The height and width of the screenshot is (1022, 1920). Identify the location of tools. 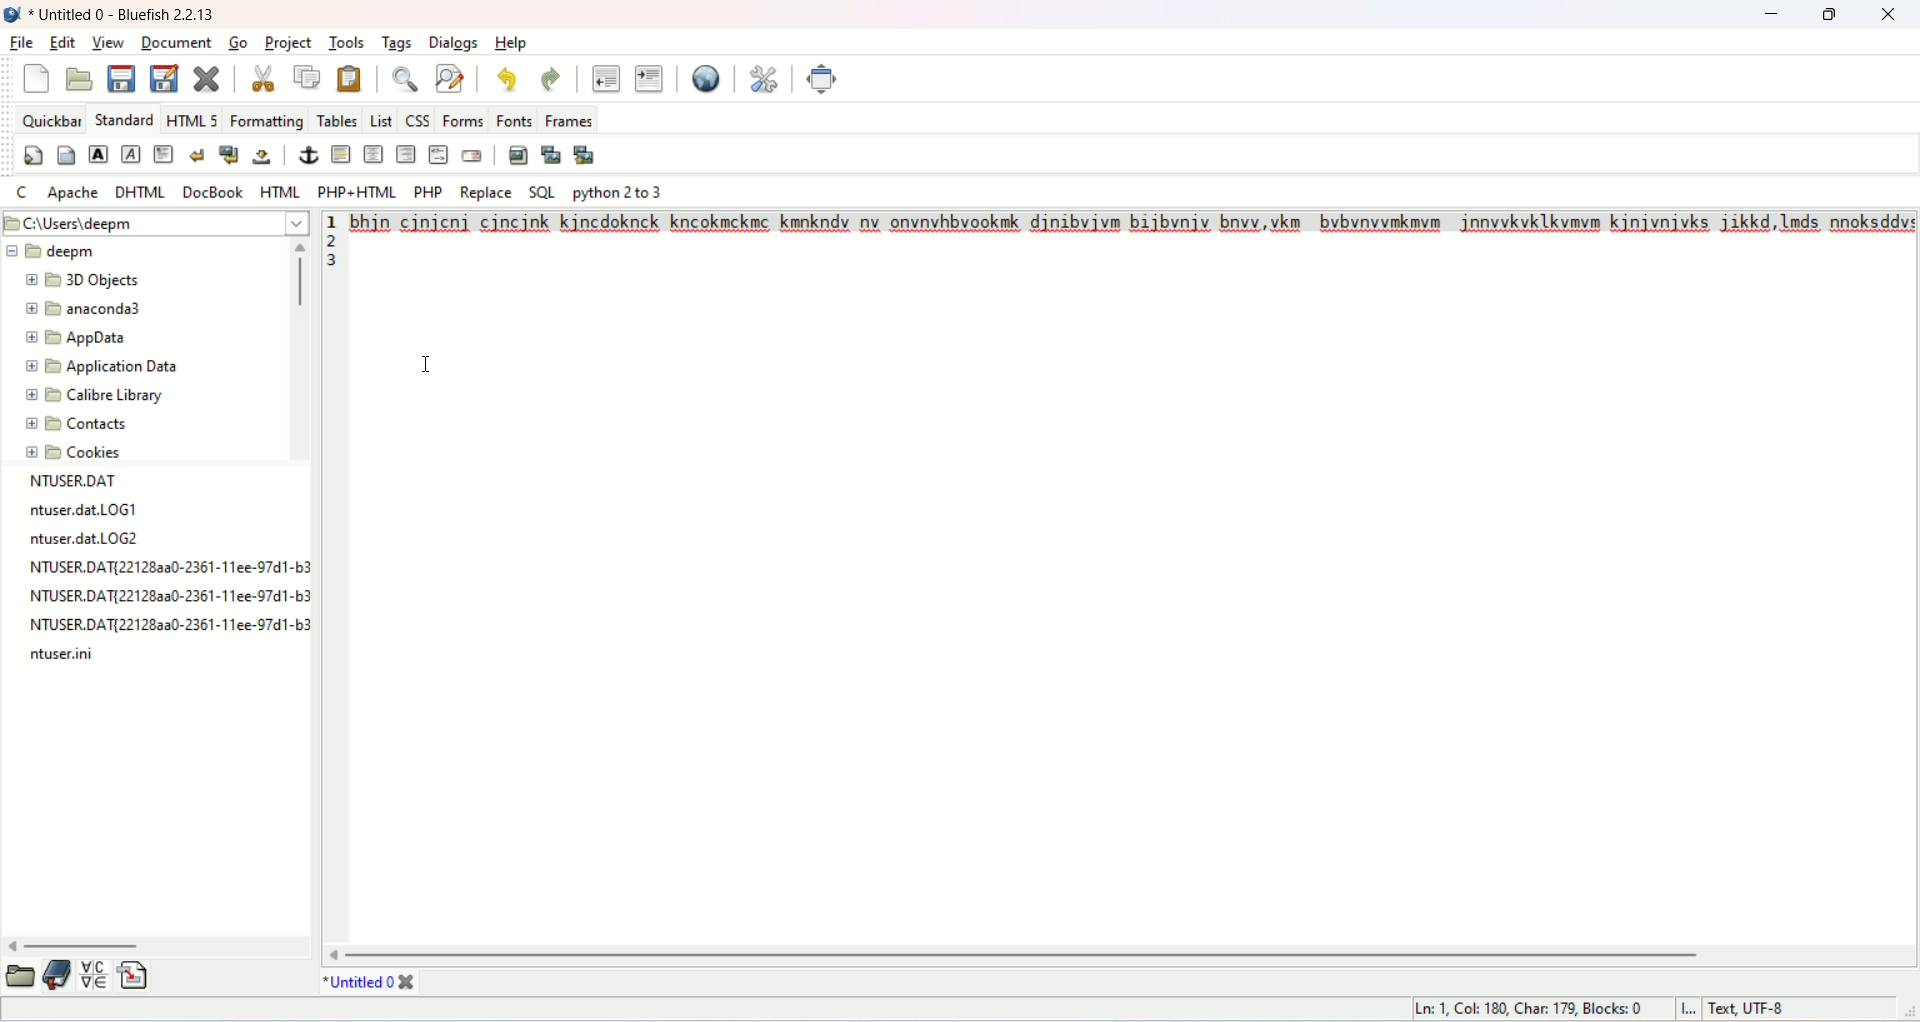
(344, 41).